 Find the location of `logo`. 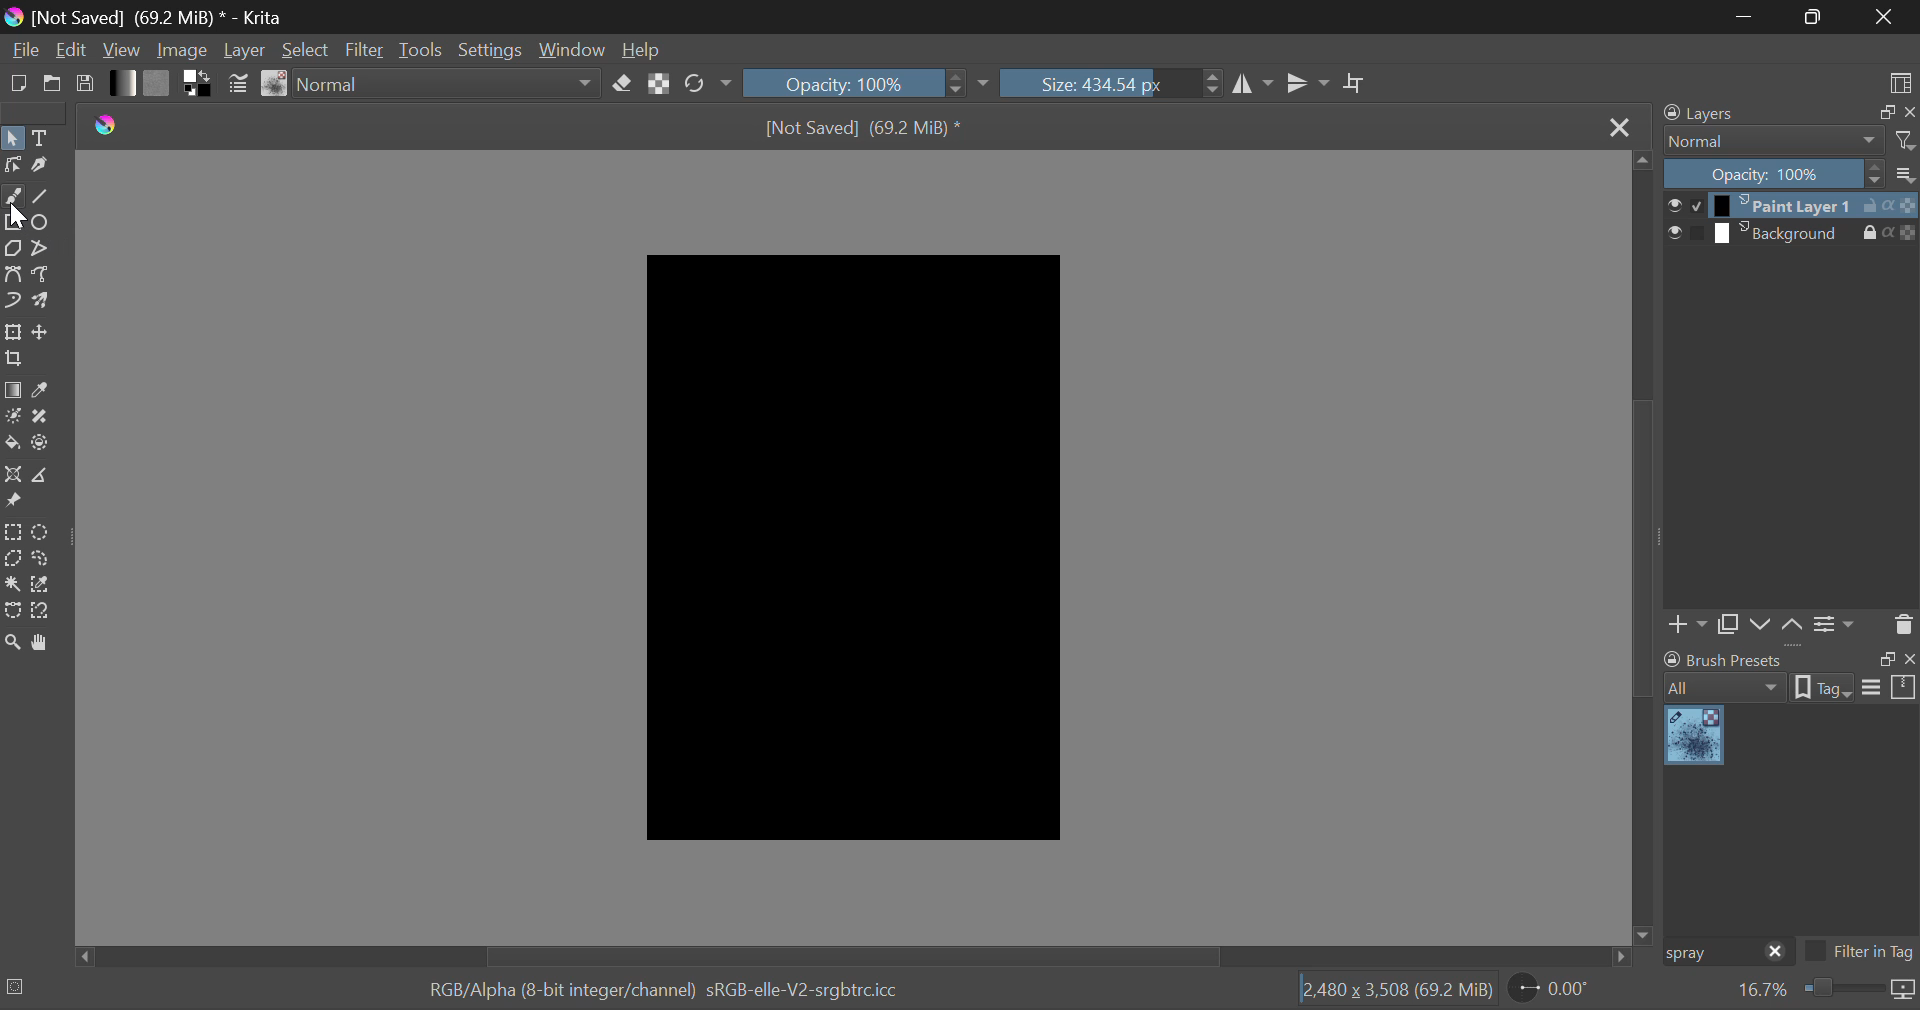

logo is located at coordinates (13, 15).